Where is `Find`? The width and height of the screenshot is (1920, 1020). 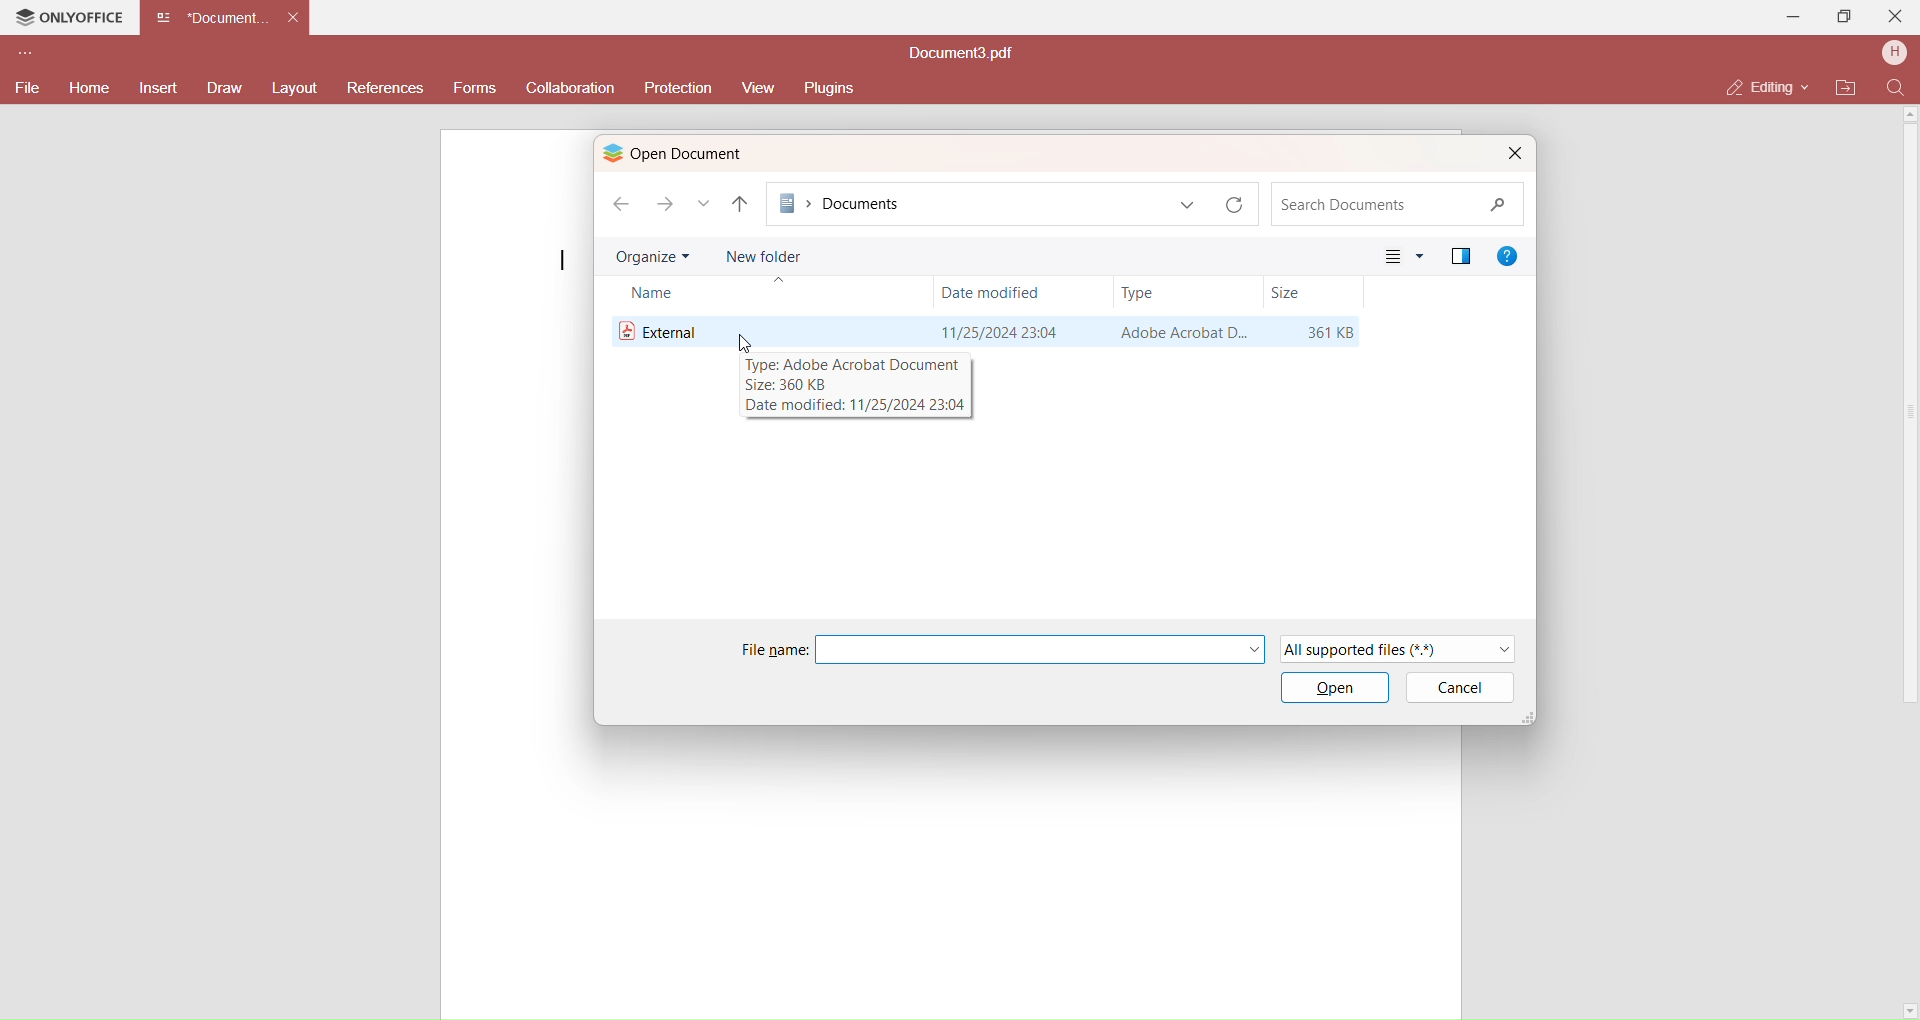
Find is located at coordinates (1896, 88).